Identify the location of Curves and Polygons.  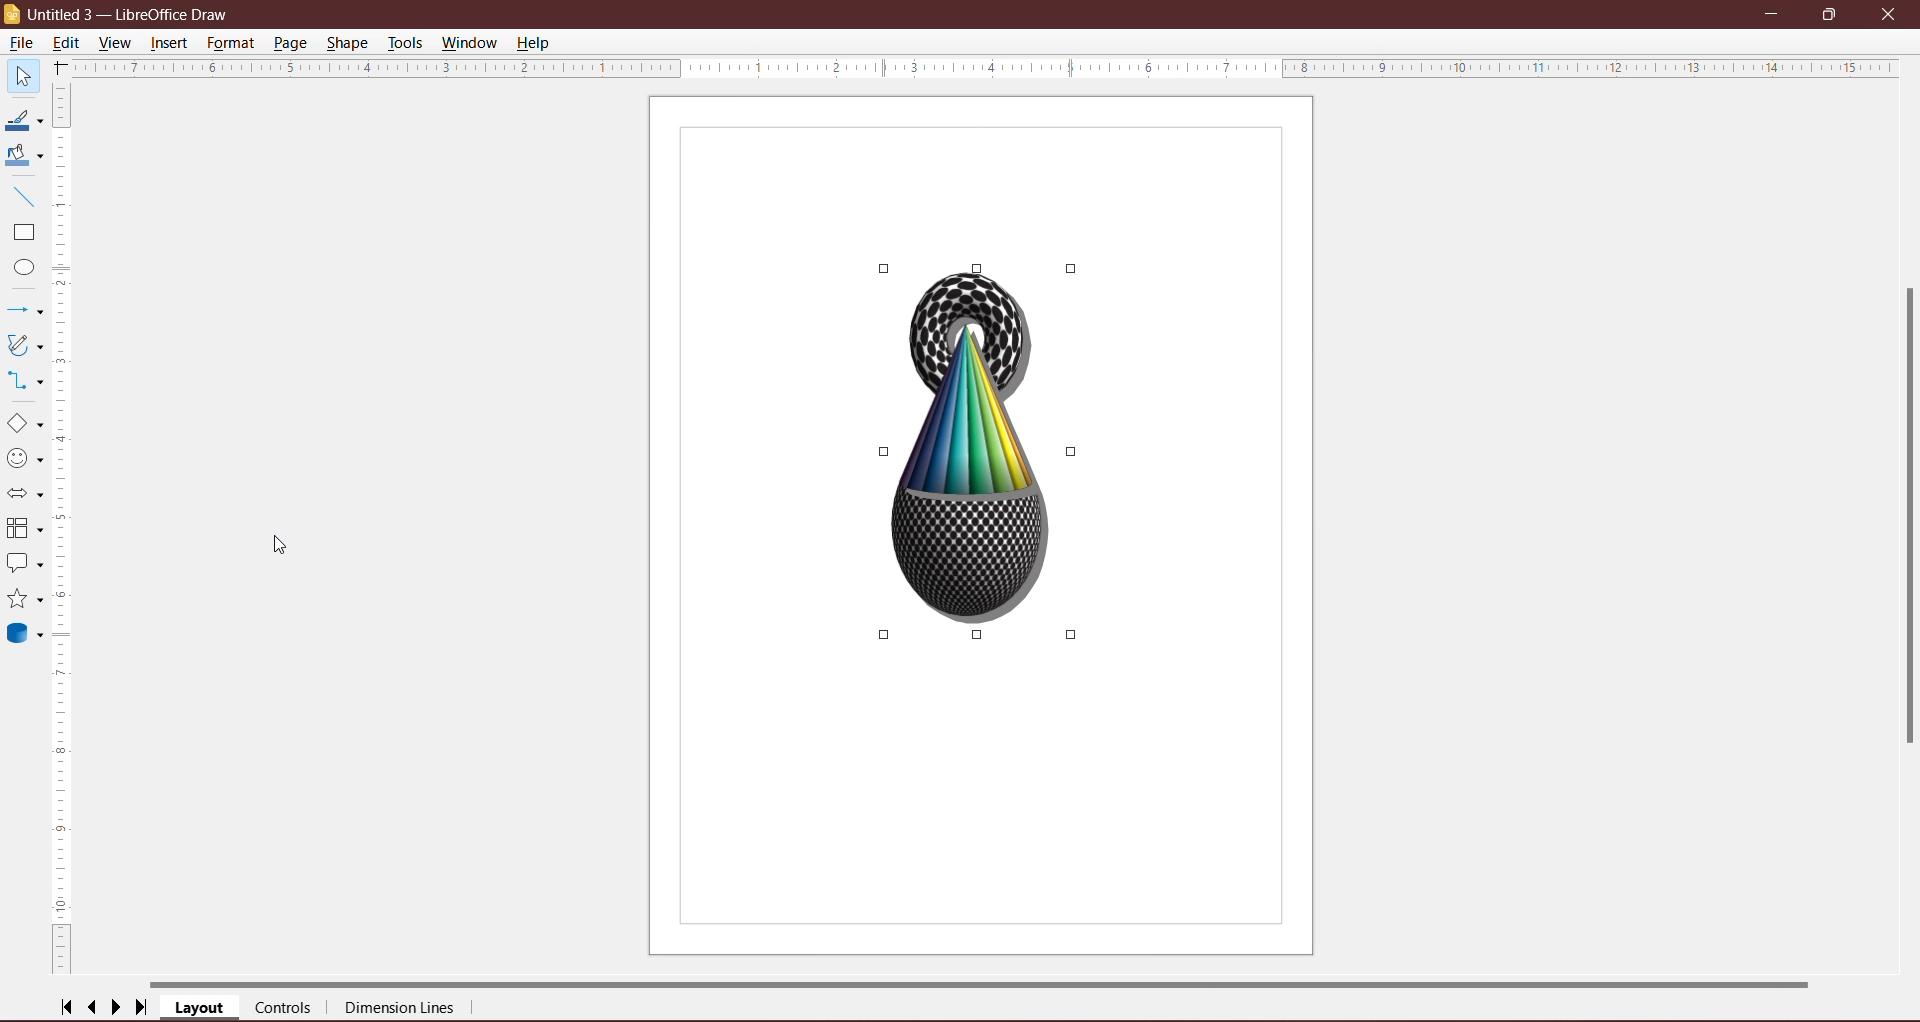
(25, 345).